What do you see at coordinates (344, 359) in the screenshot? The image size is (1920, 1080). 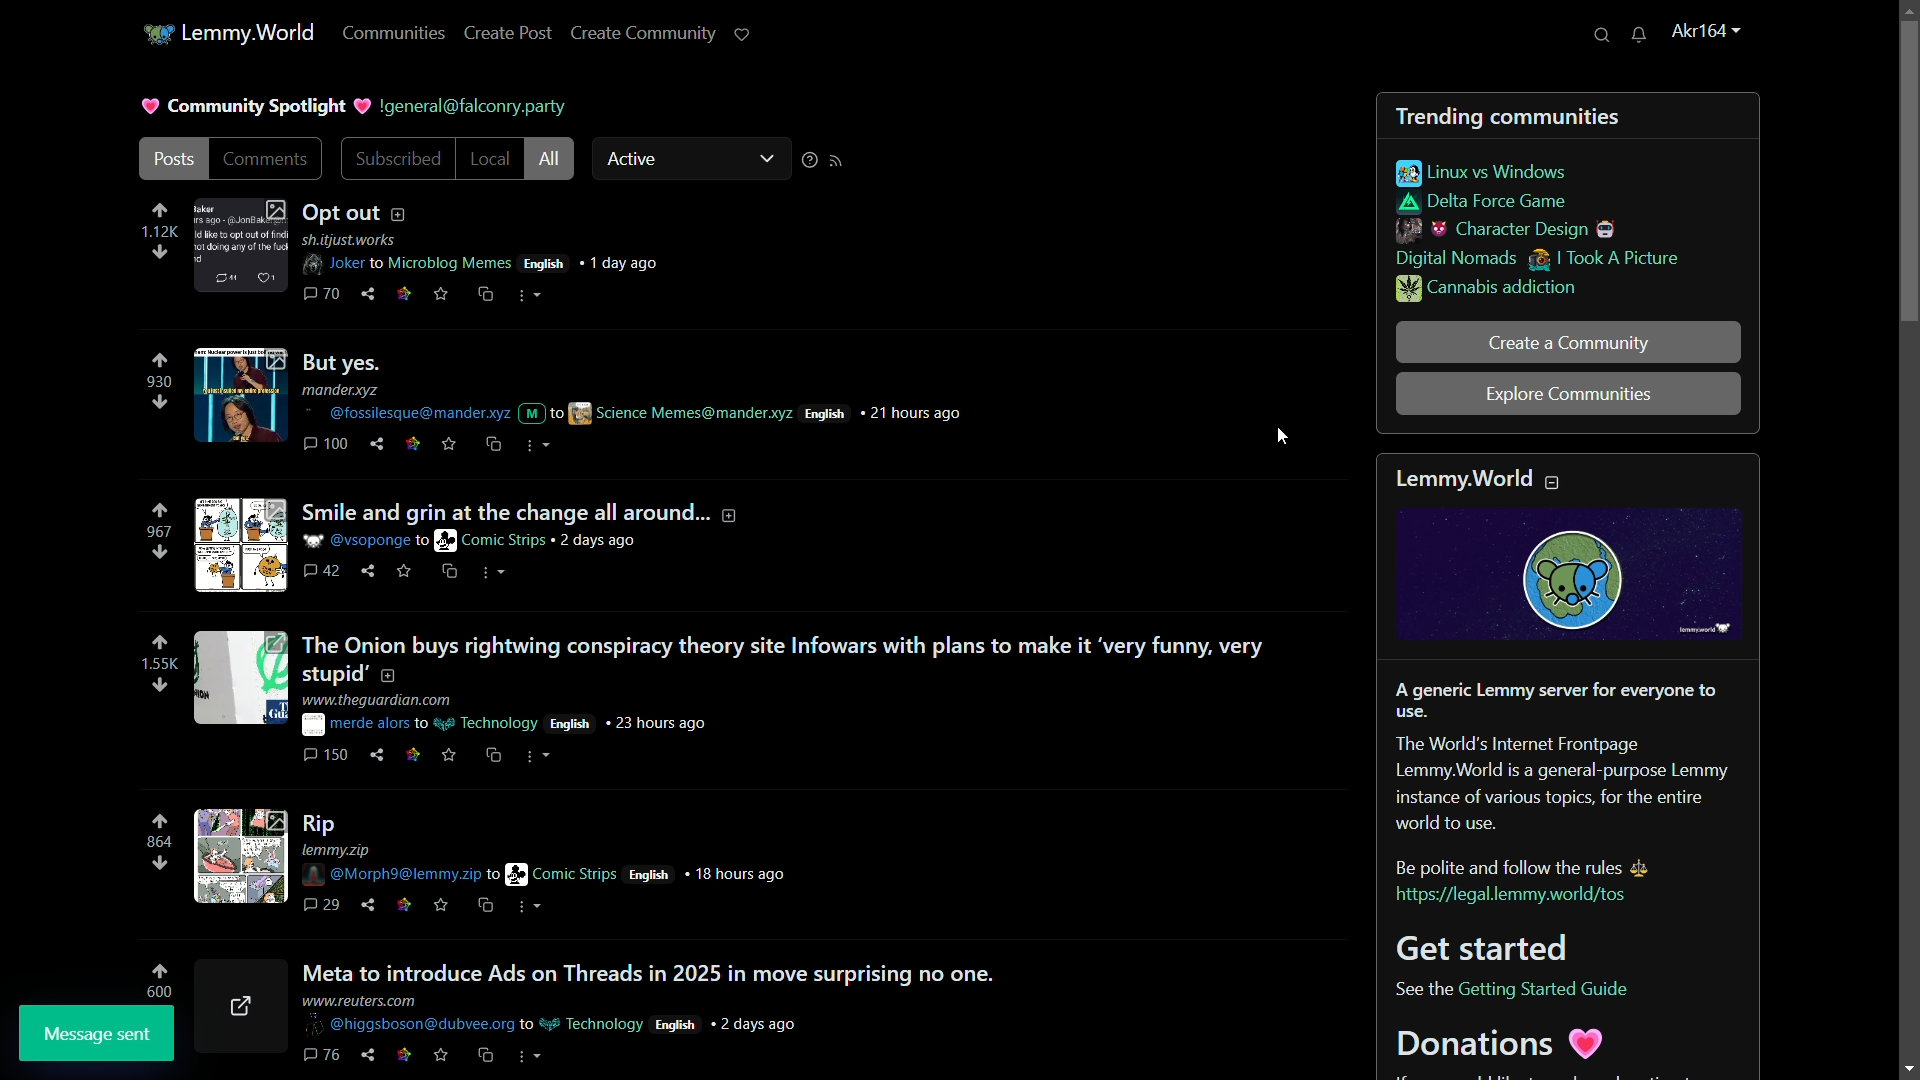 I see `post-2` at bounding box center [344, 359].